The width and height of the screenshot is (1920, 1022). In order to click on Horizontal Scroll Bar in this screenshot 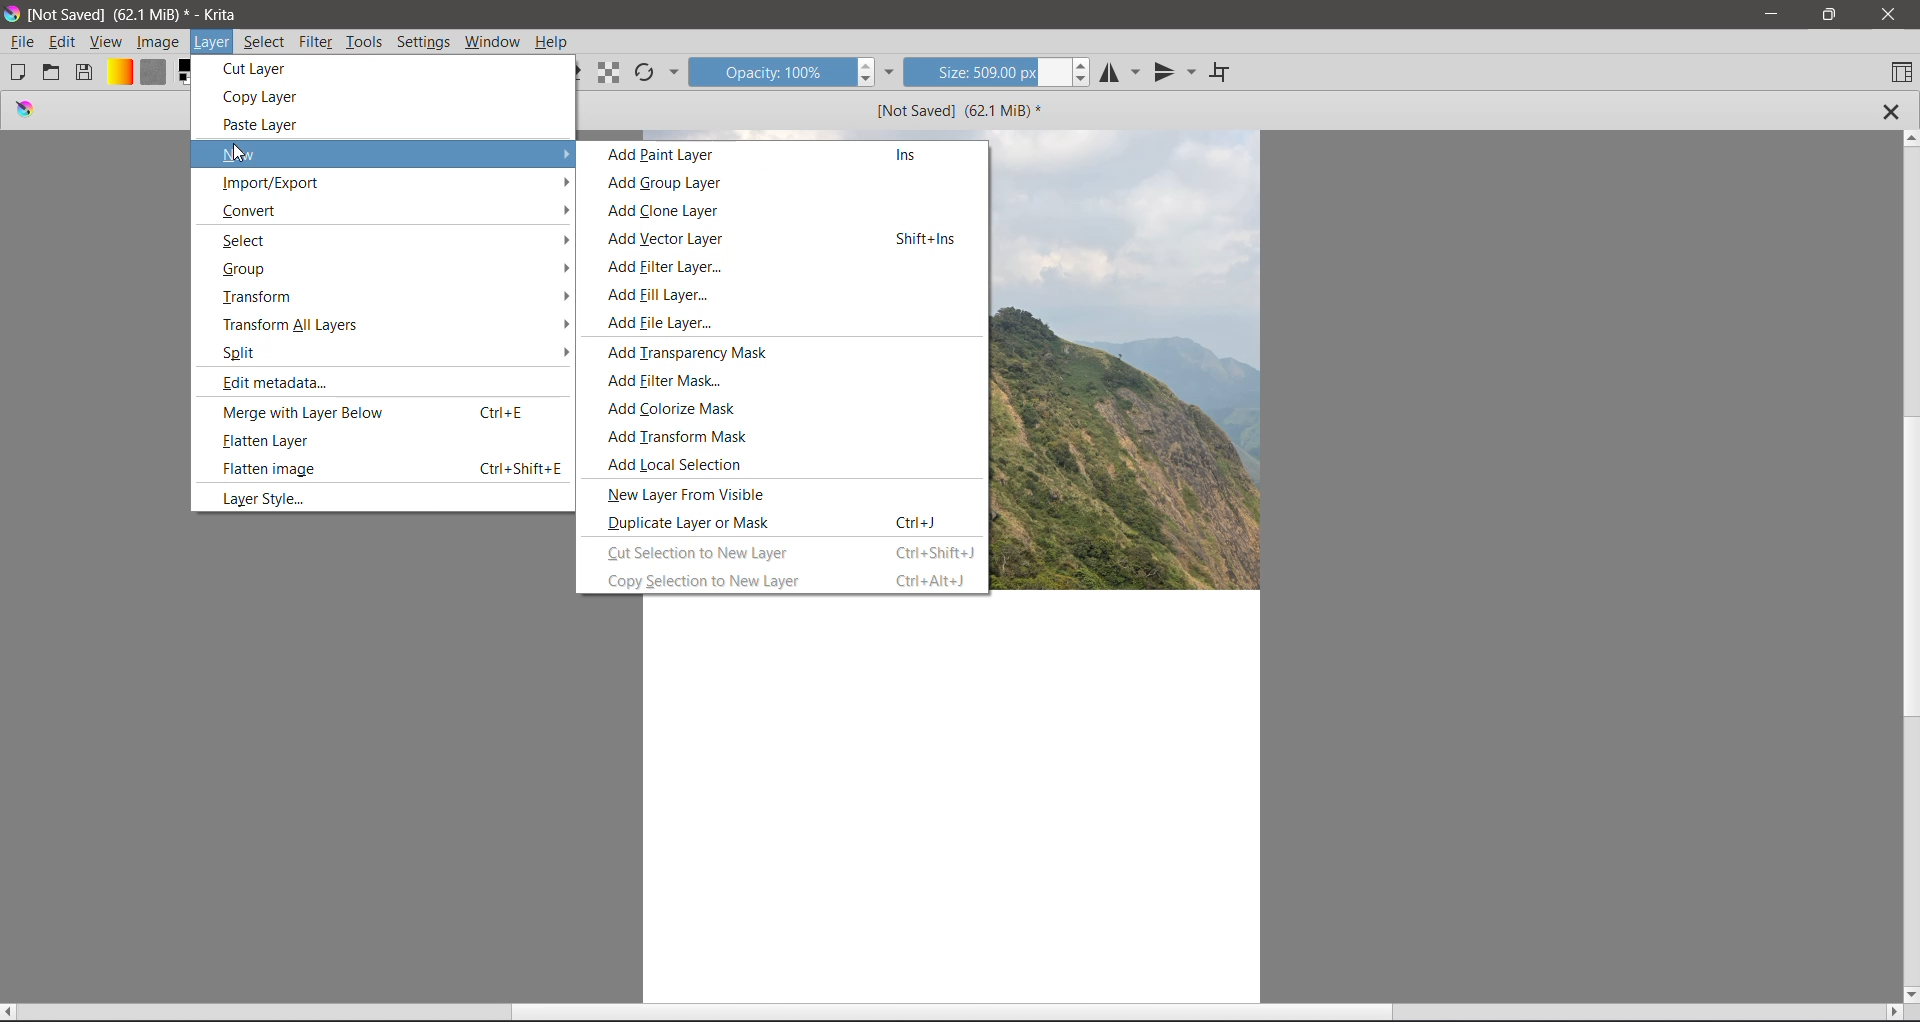, I will do `click(953, 1013)`.